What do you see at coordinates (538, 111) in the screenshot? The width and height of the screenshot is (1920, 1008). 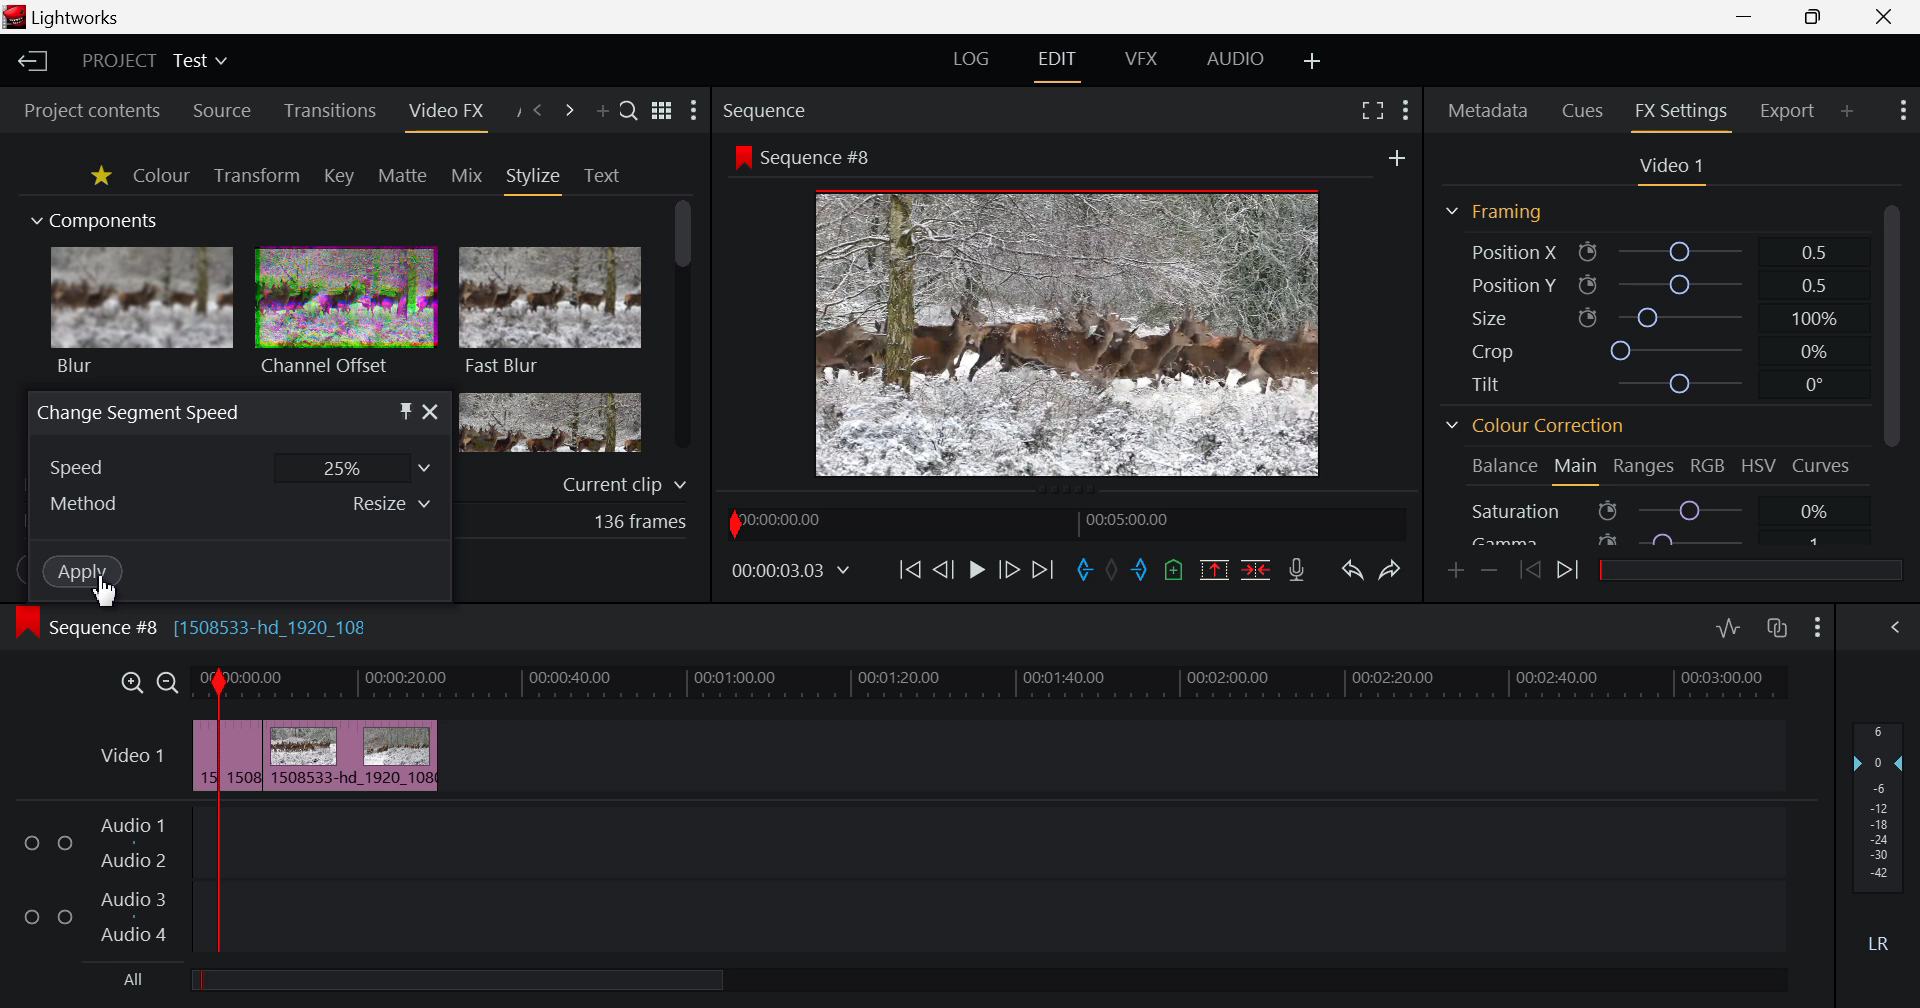 I see `Previous Panel` at bounding box center [538, 111].